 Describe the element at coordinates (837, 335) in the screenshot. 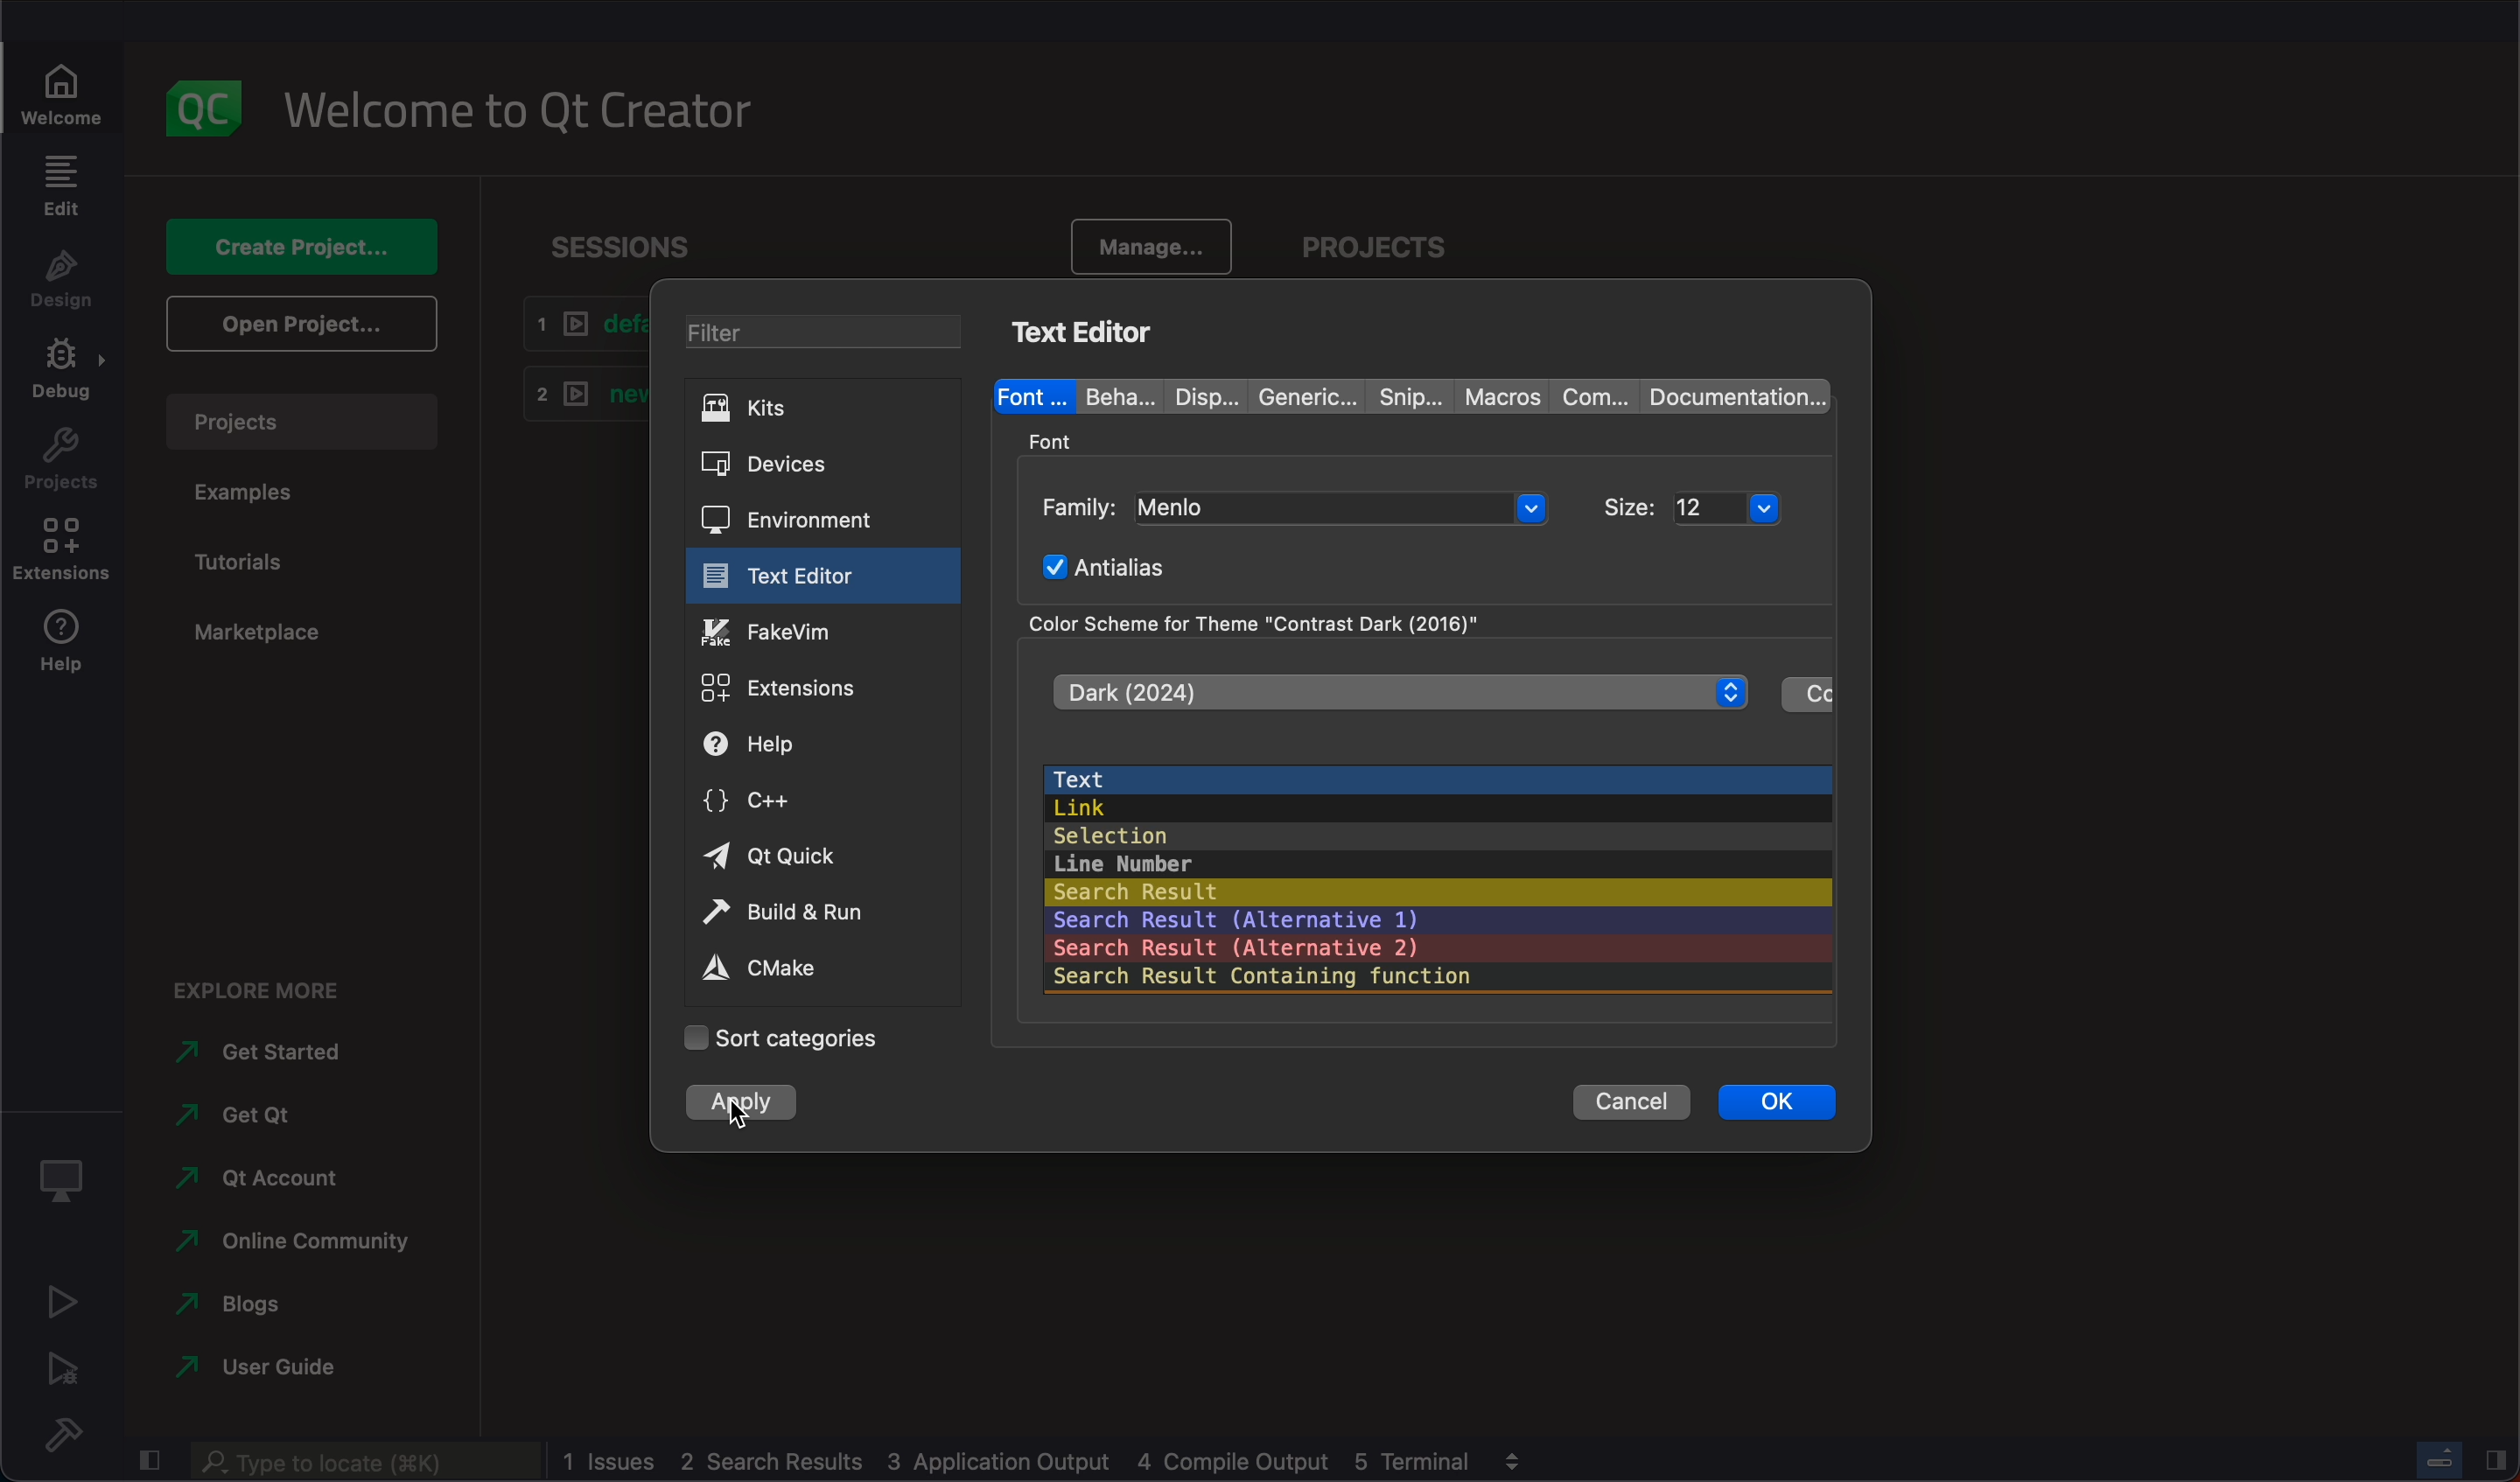

I see `filter` at that location.